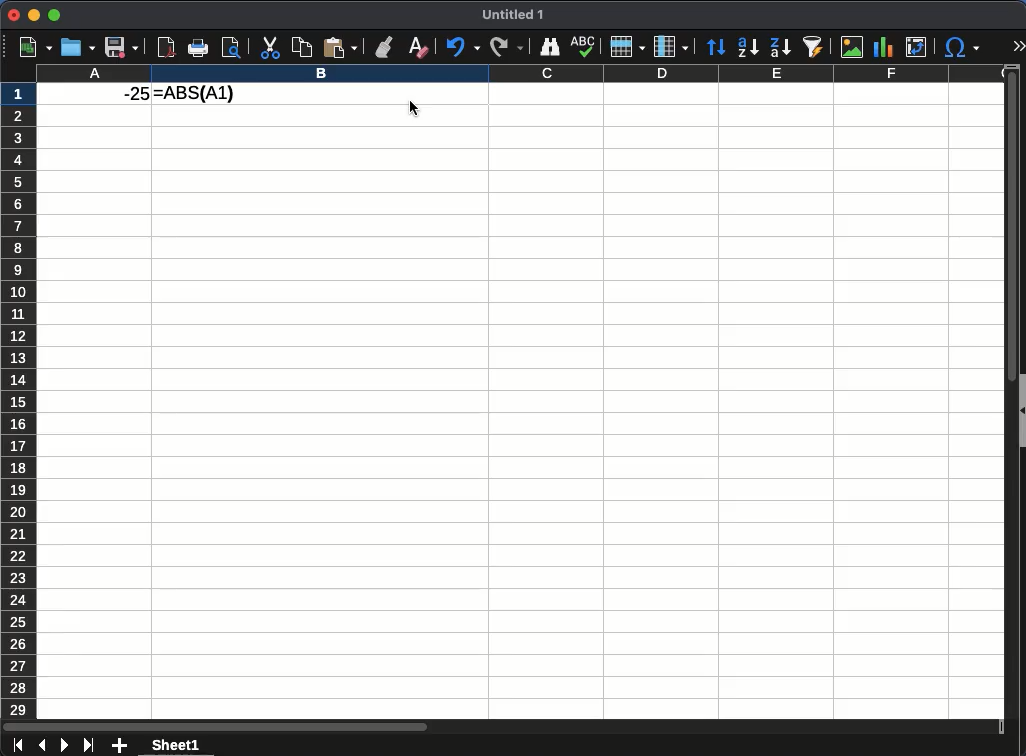 The height and width of the screenshot is (756, 1026). I want to click on rows, so click(19, 397).